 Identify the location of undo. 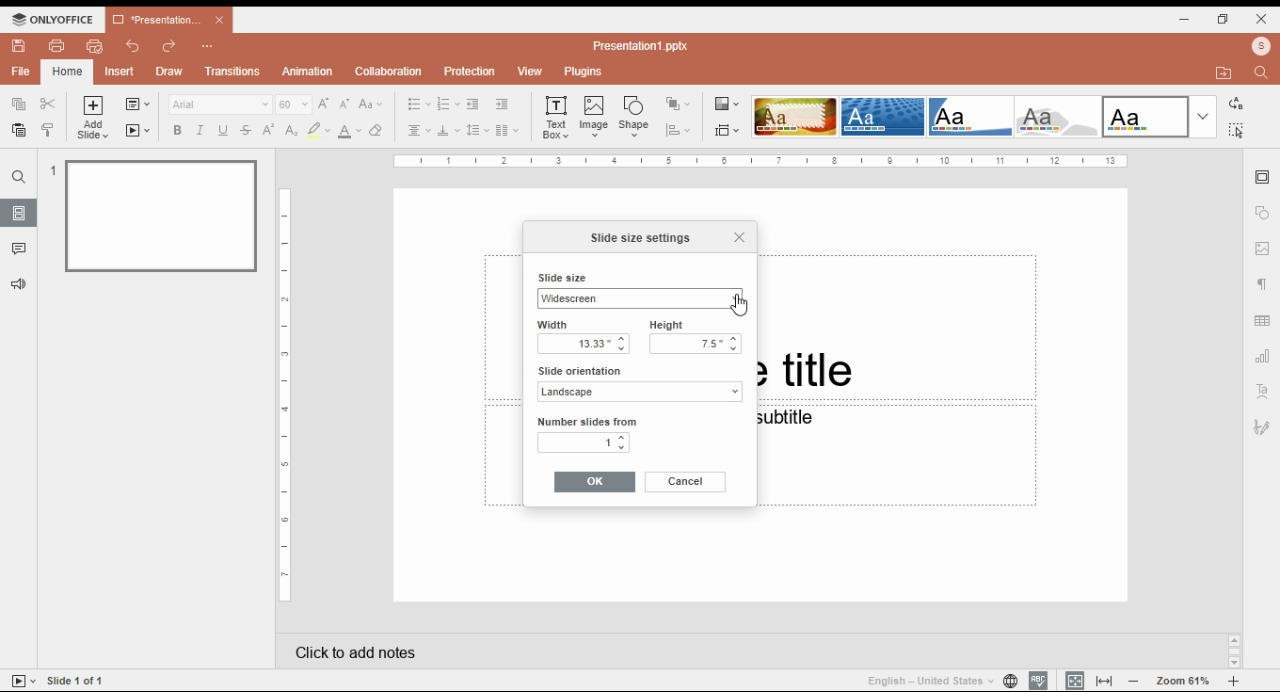
(134, 46).